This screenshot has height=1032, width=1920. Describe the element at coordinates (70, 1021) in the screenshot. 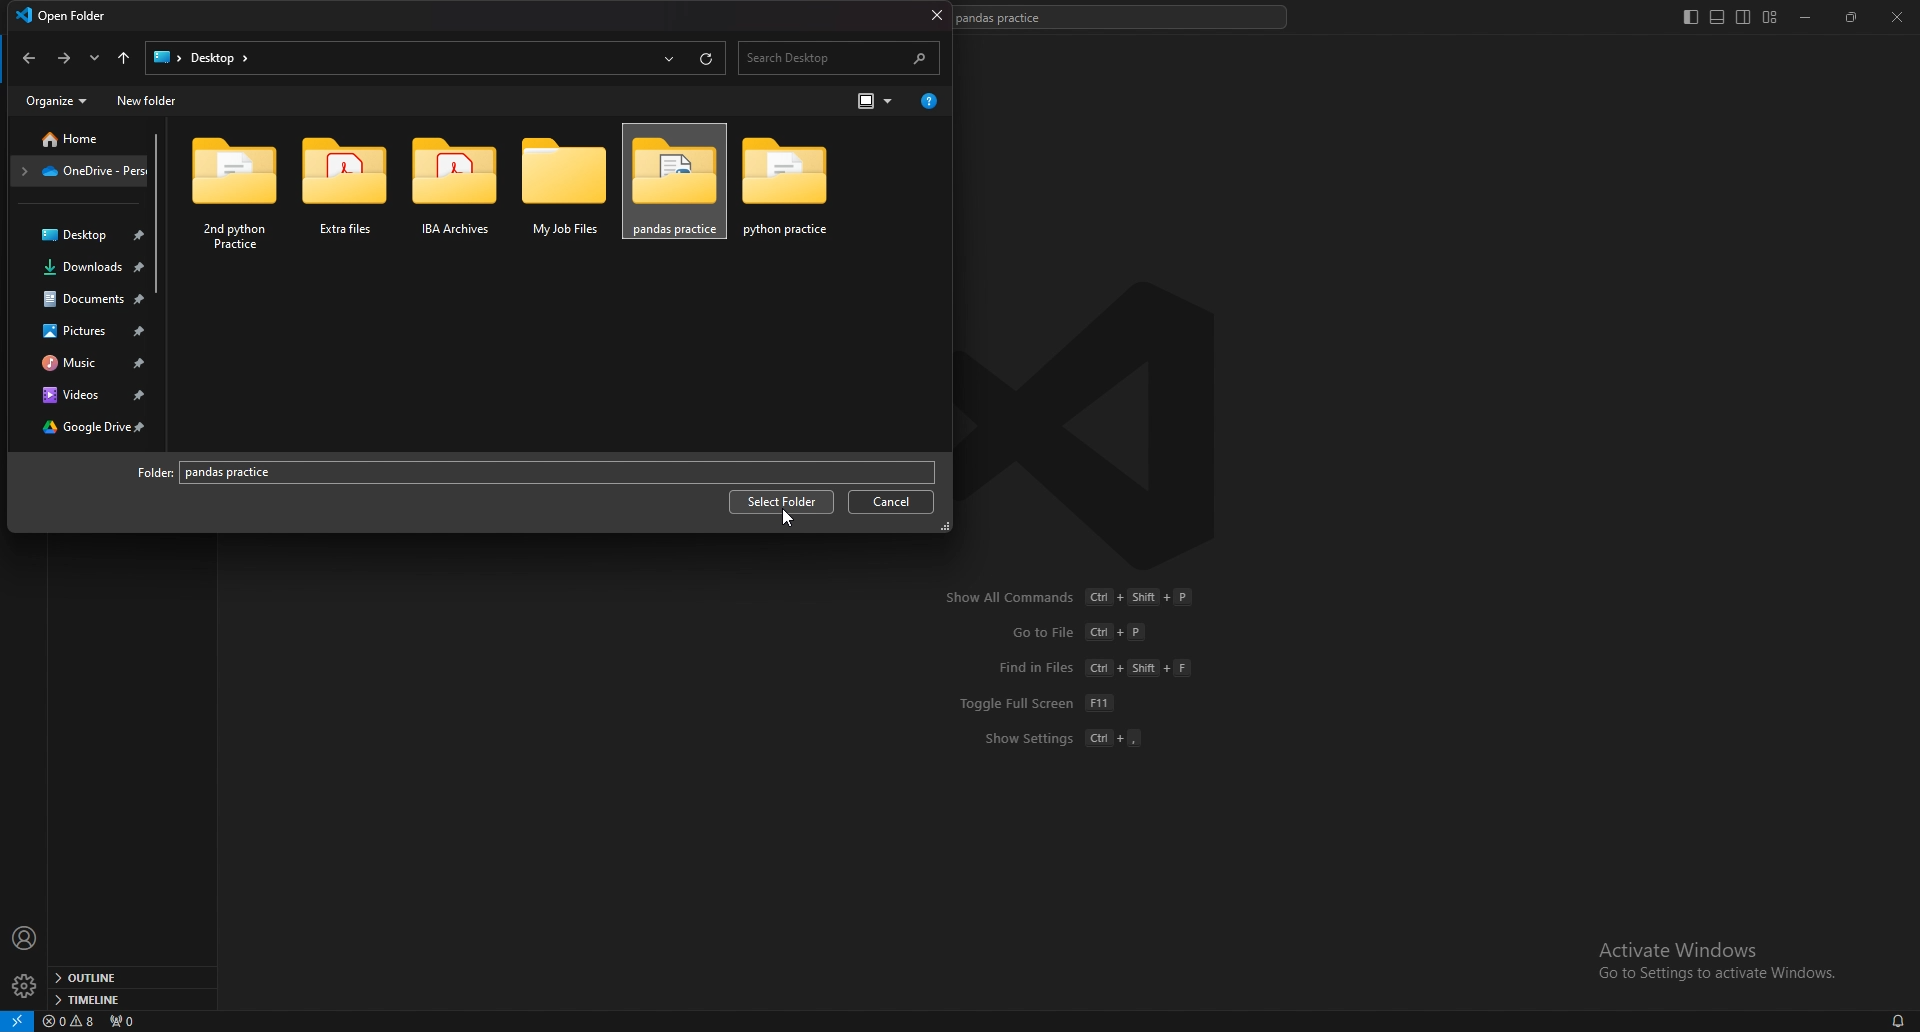

I see `warnings` at that location.